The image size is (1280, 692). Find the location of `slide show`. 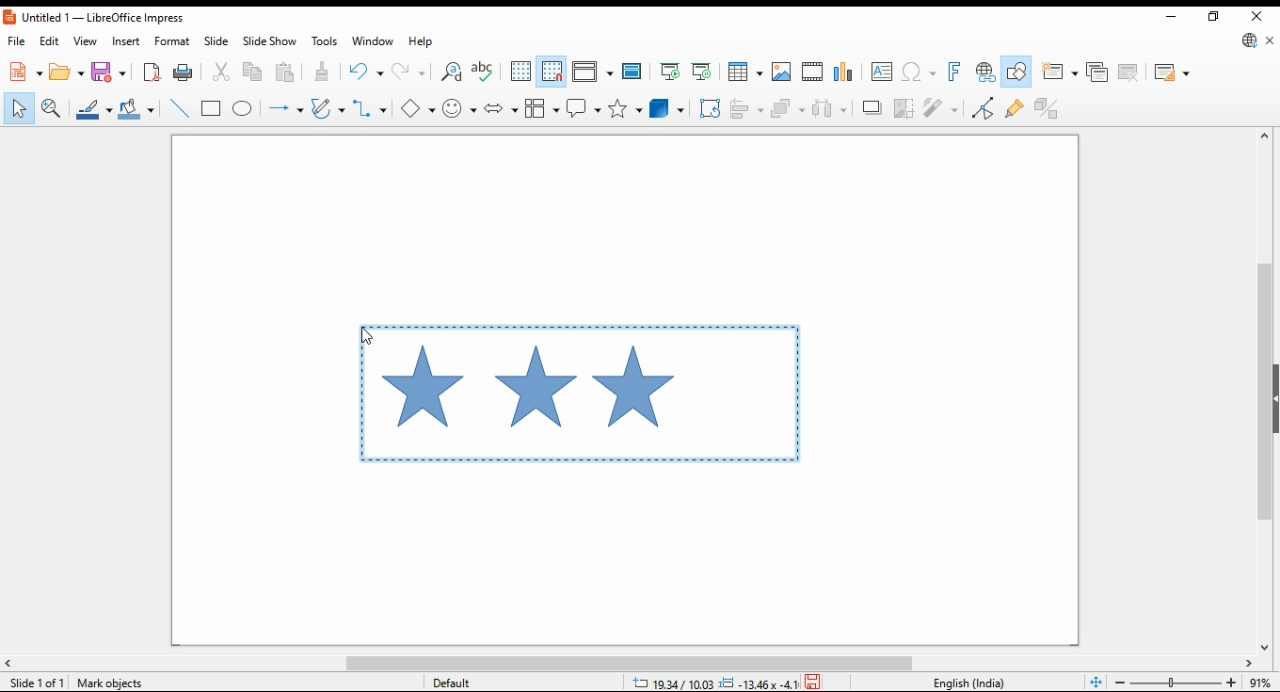

slide show is located at coordinates (268, 42).